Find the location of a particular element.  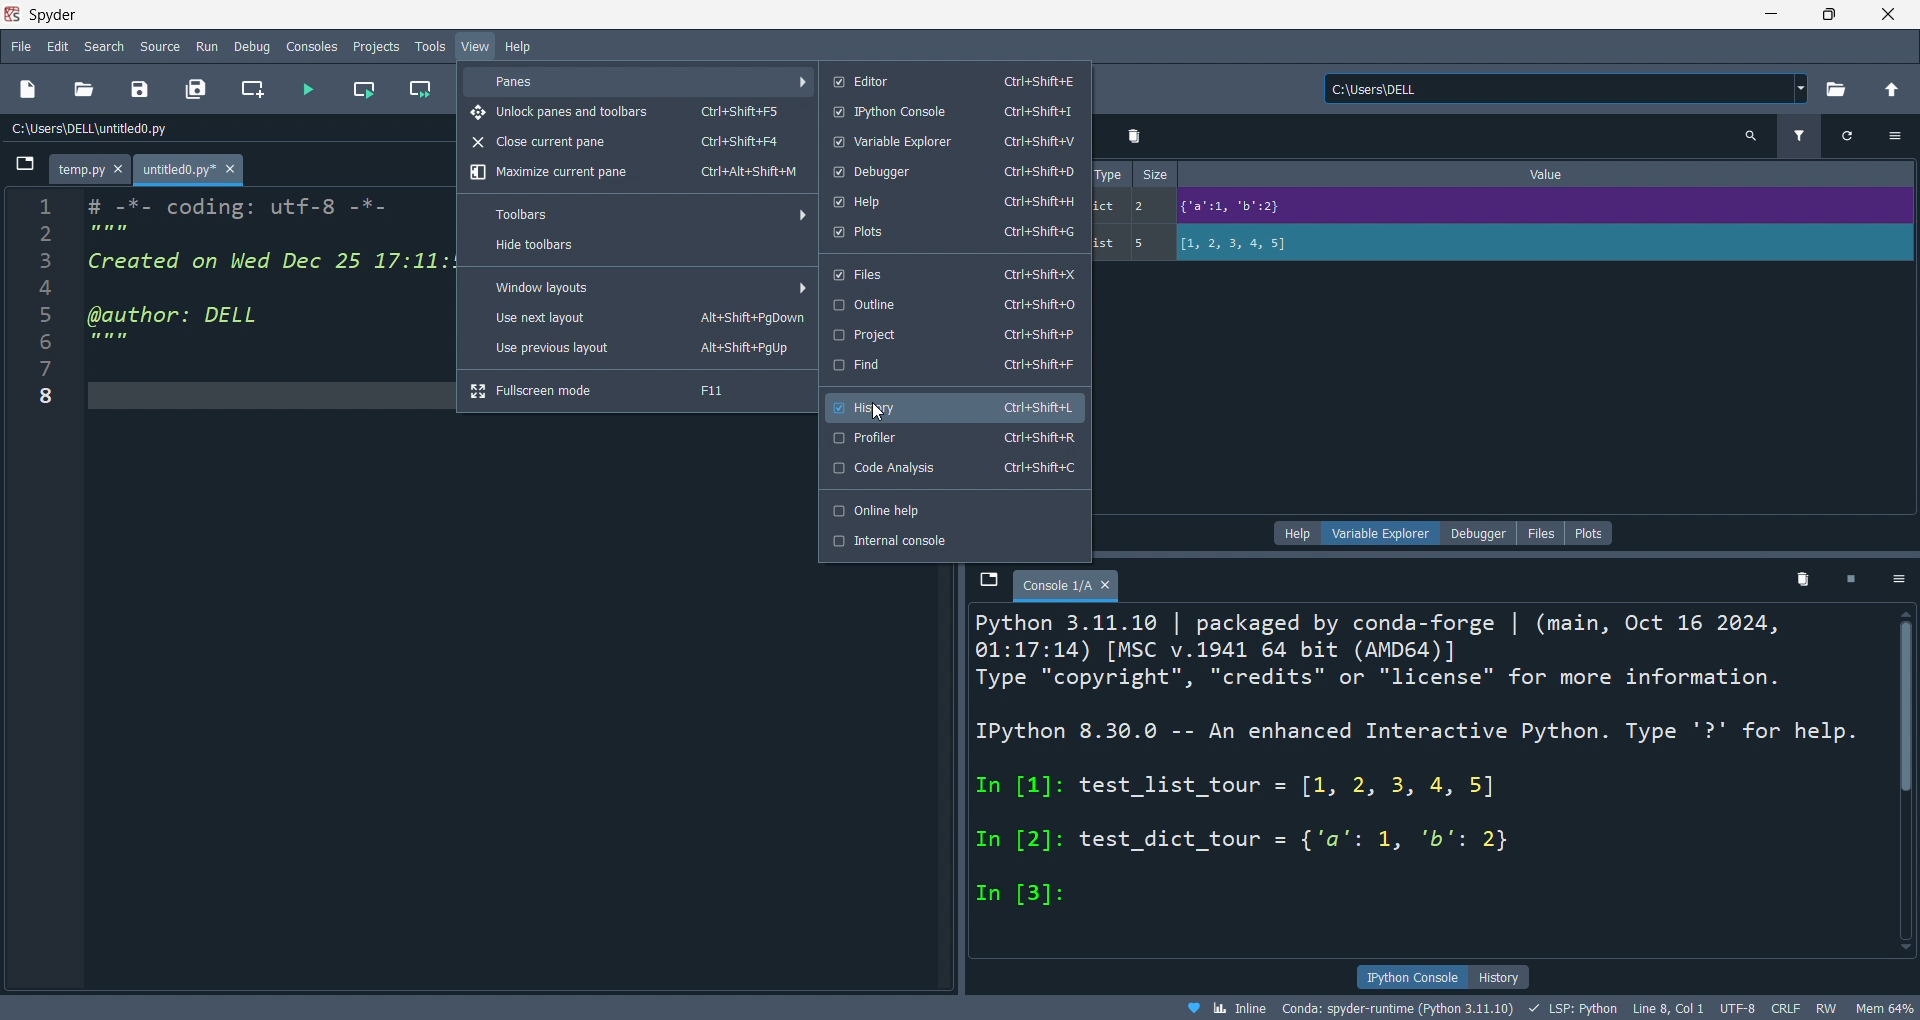

use next layout is located at coordinates (639, 320).